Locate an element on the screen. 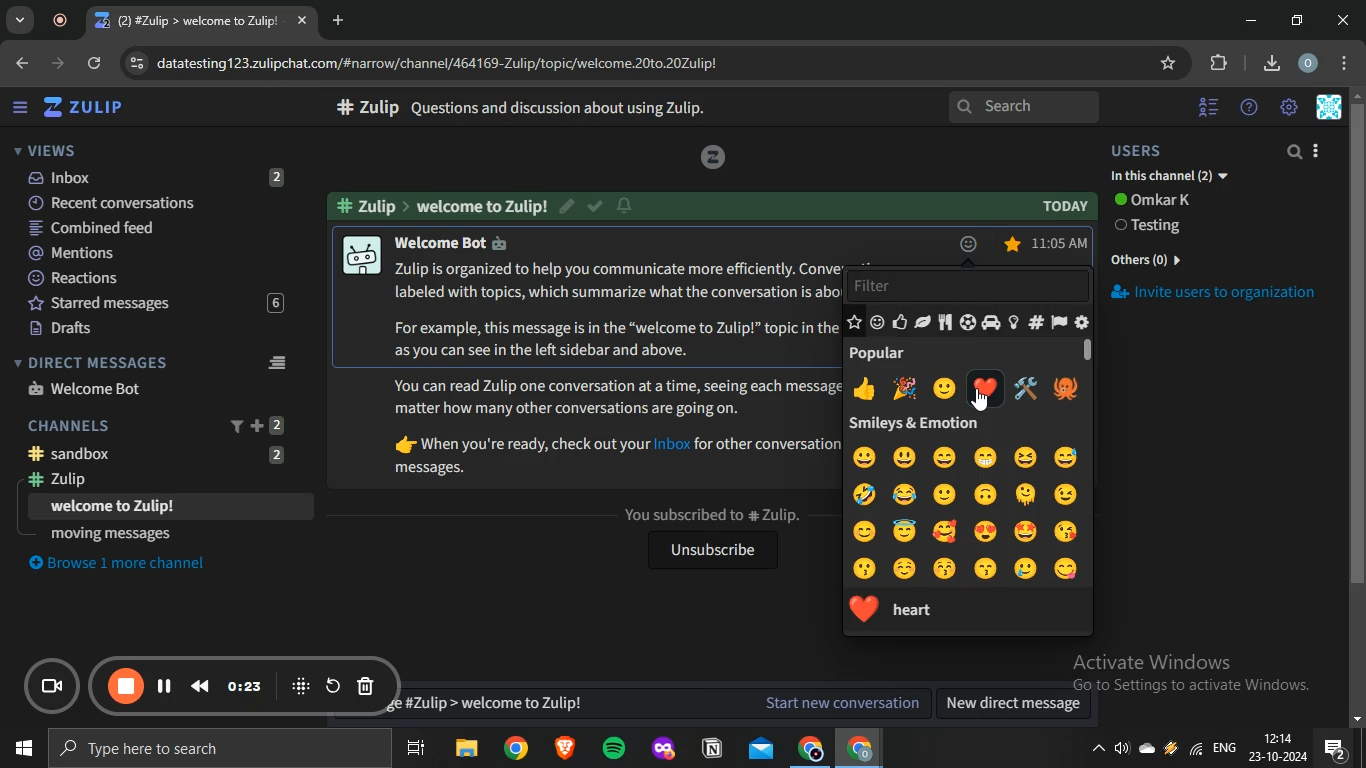  delete is located at coordinates (366, 688).